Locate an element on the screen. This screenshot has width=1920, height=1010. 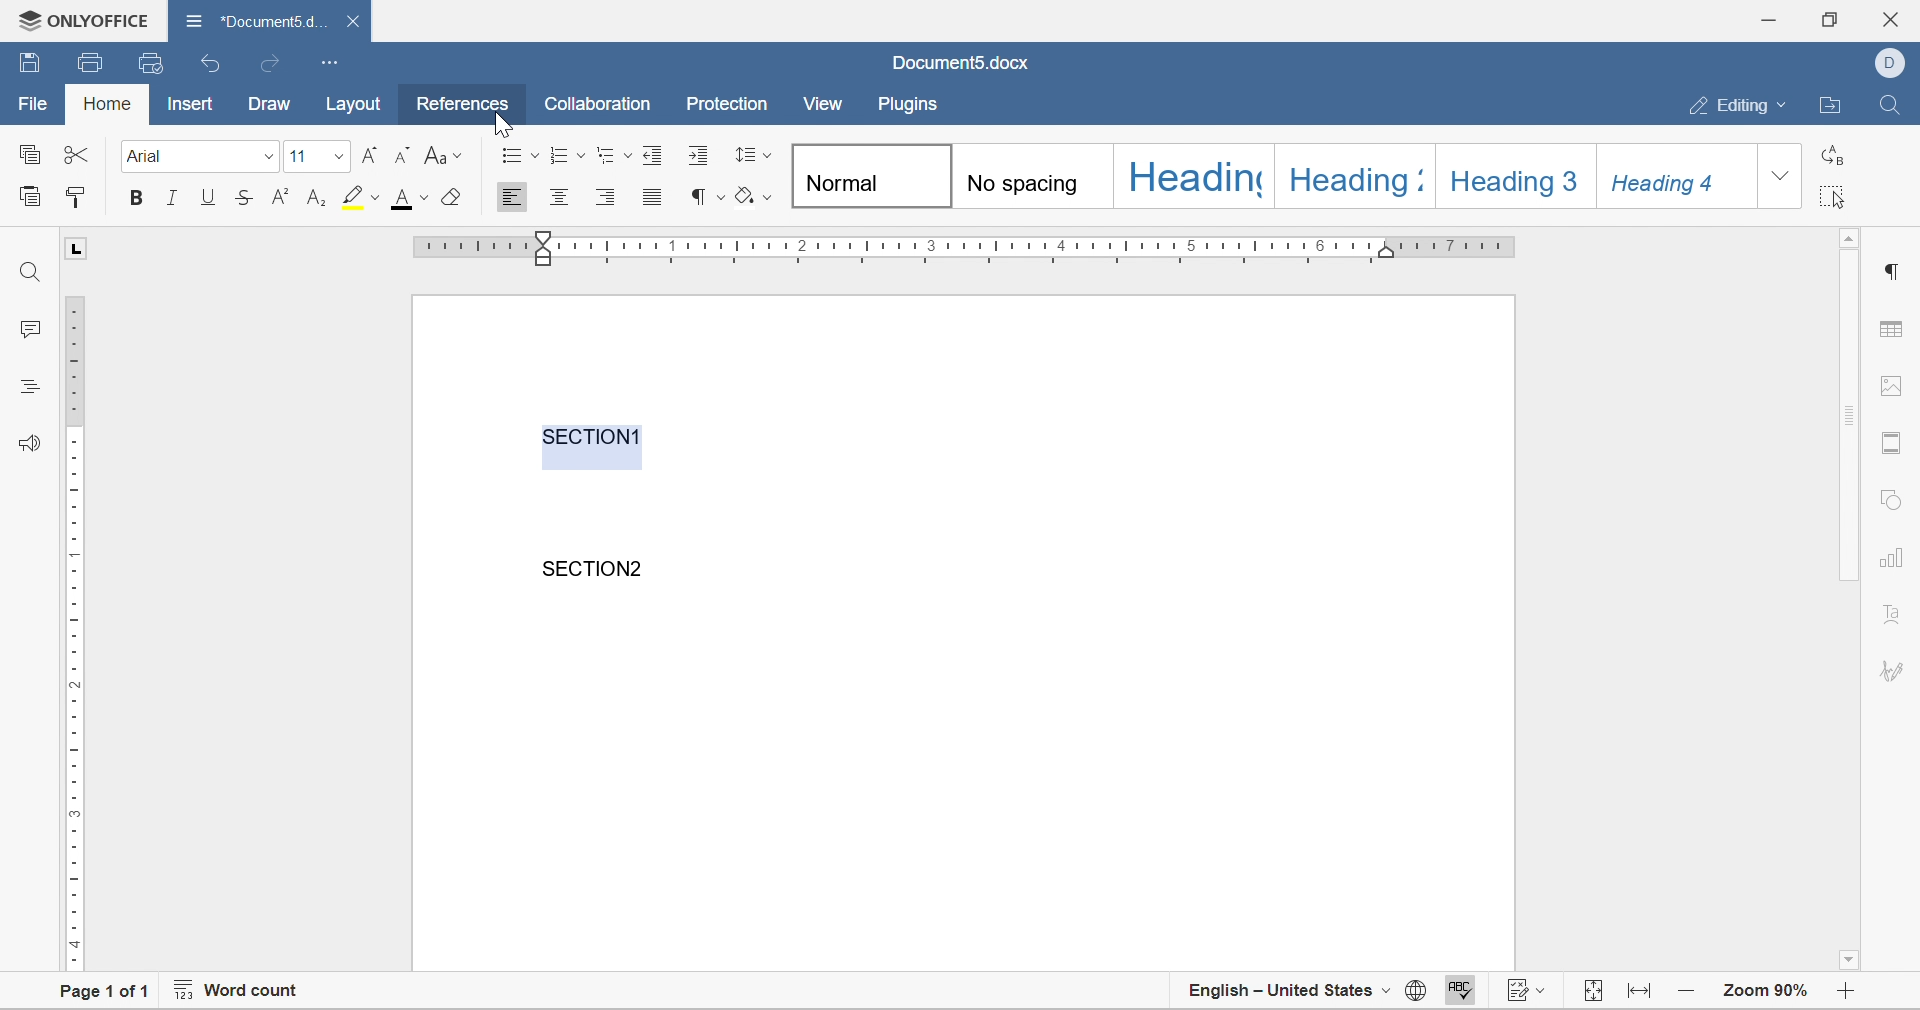
ruler is located at coordinates (72, 631).